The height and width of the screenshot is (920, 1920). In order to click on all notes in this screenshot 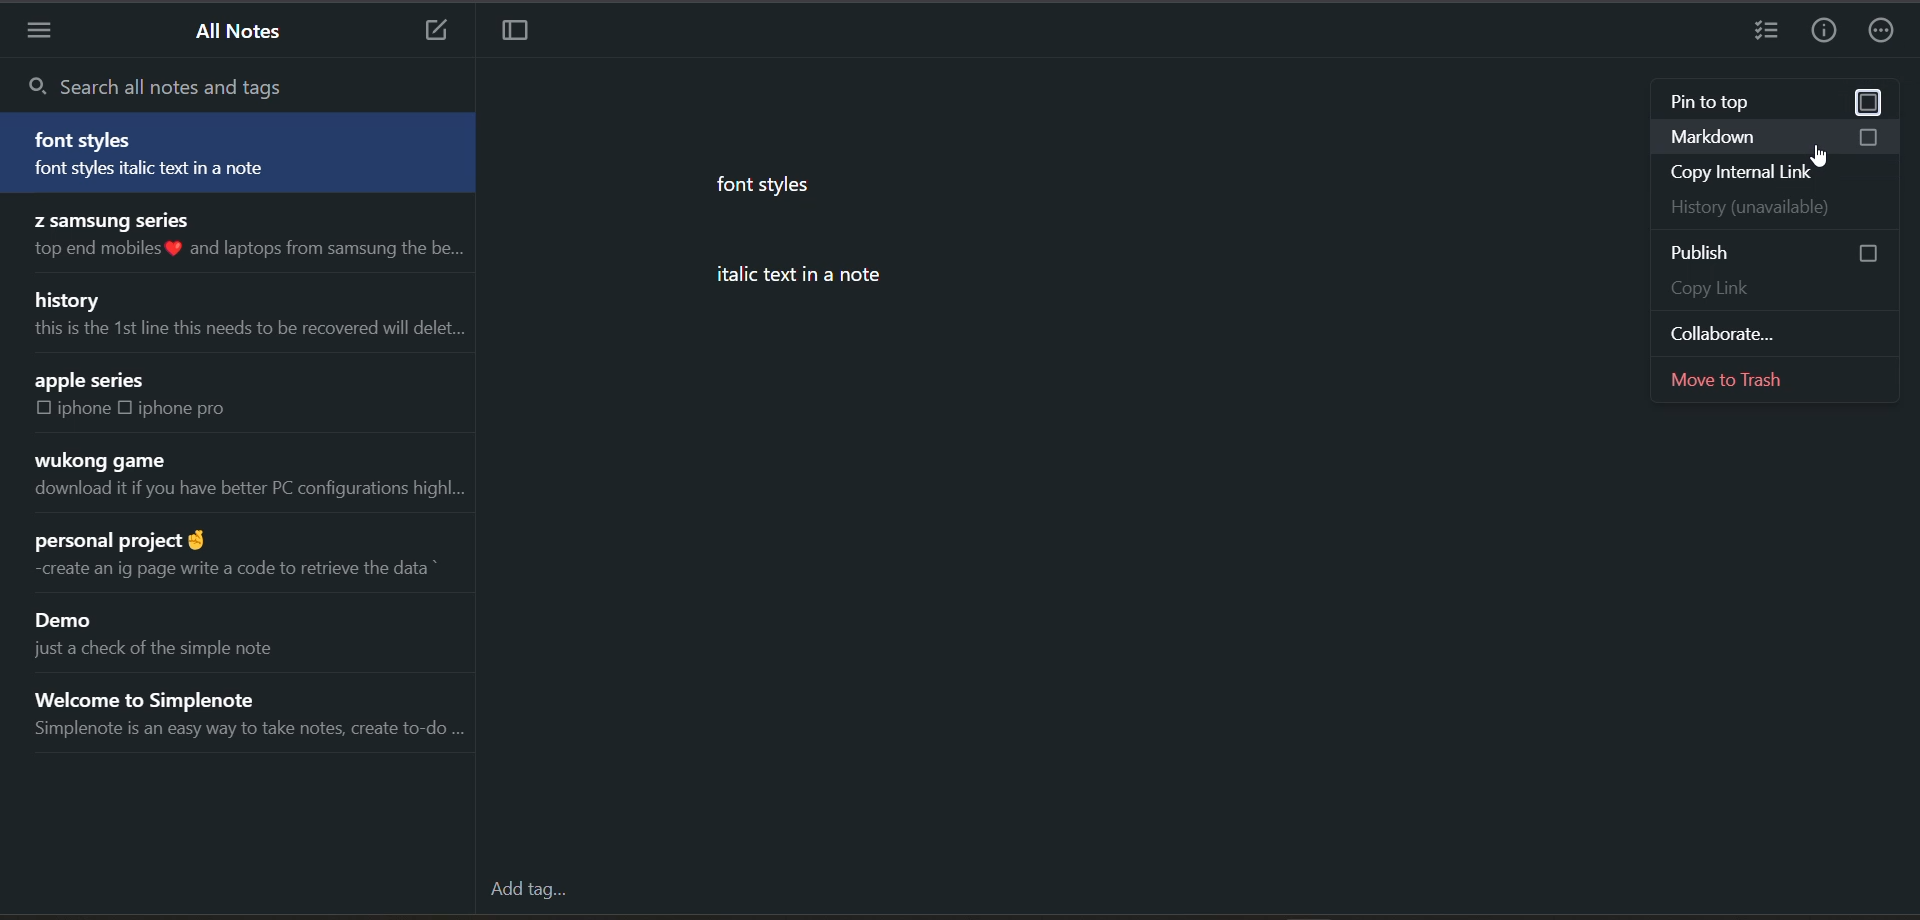, I will do `click(244, 36)`.